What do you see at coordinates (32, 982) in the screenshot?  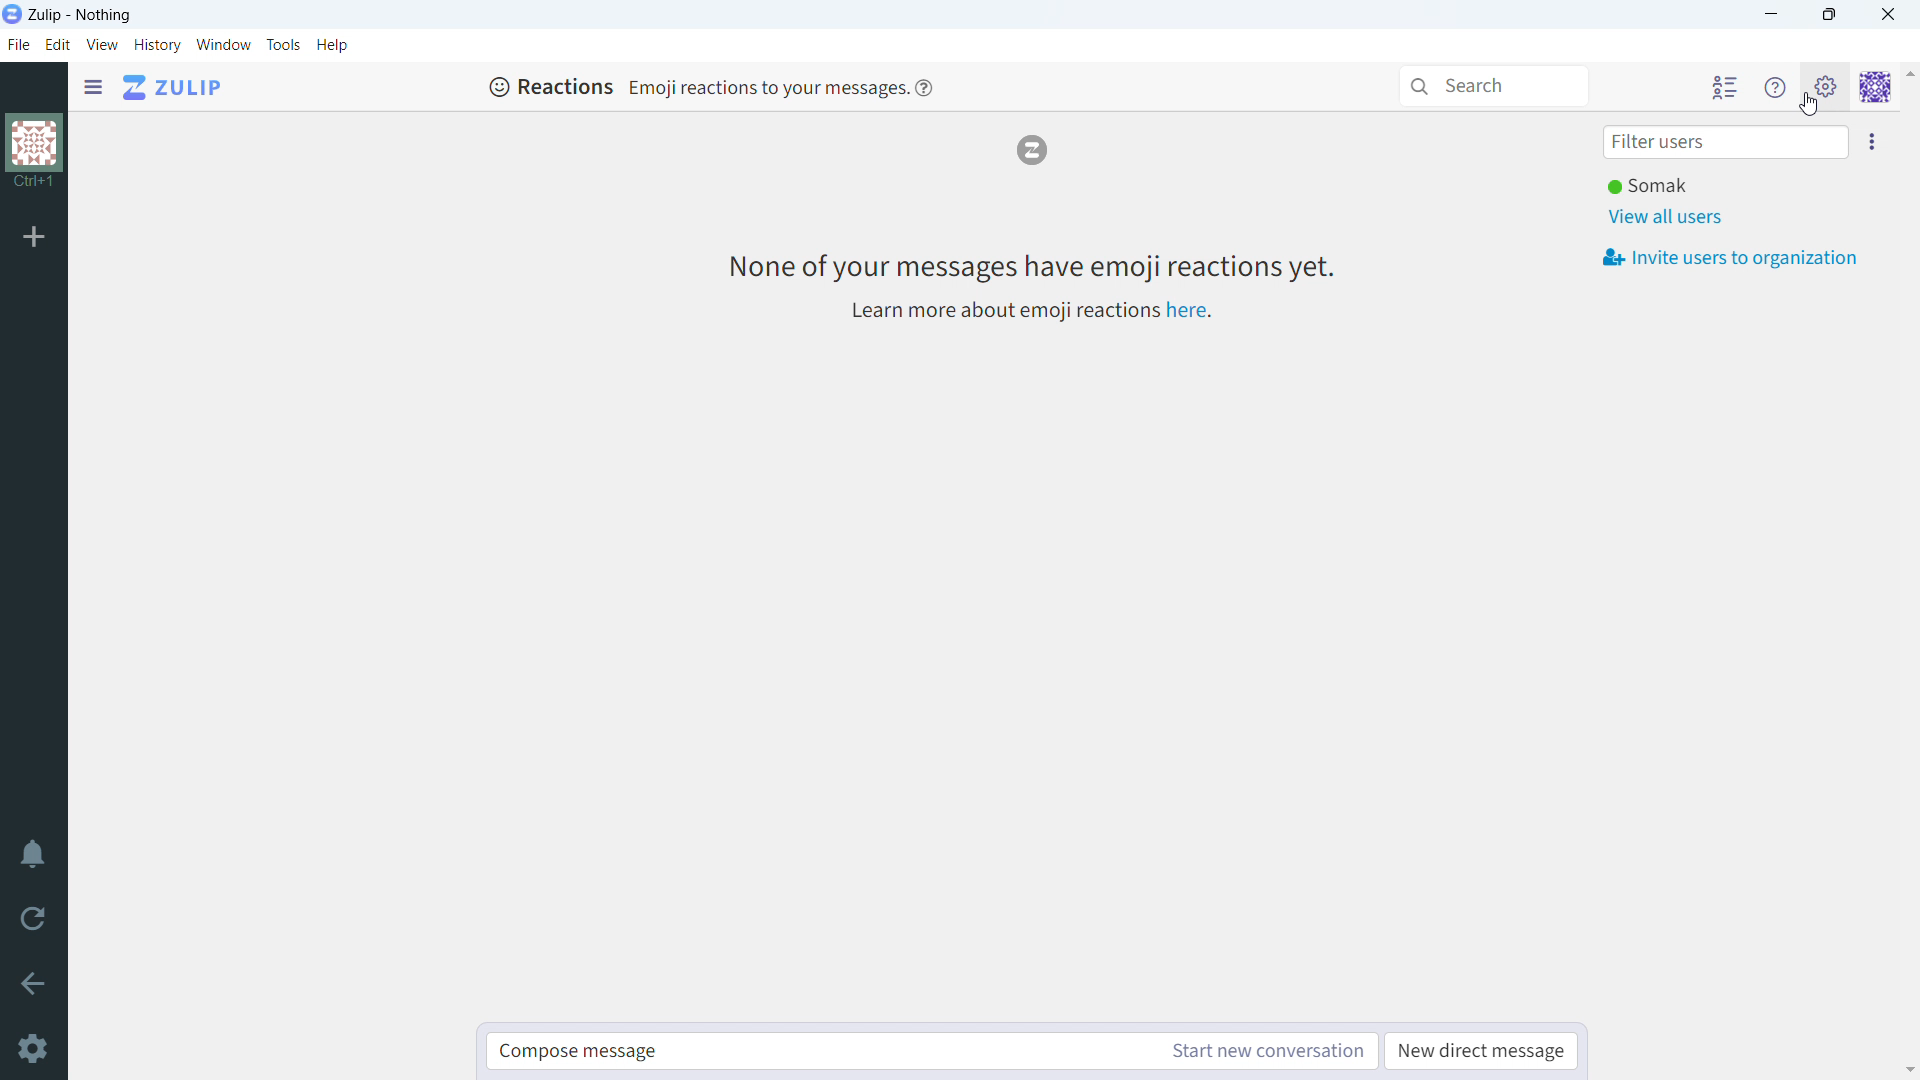 I see `go back` at bounding box center [32, 982].